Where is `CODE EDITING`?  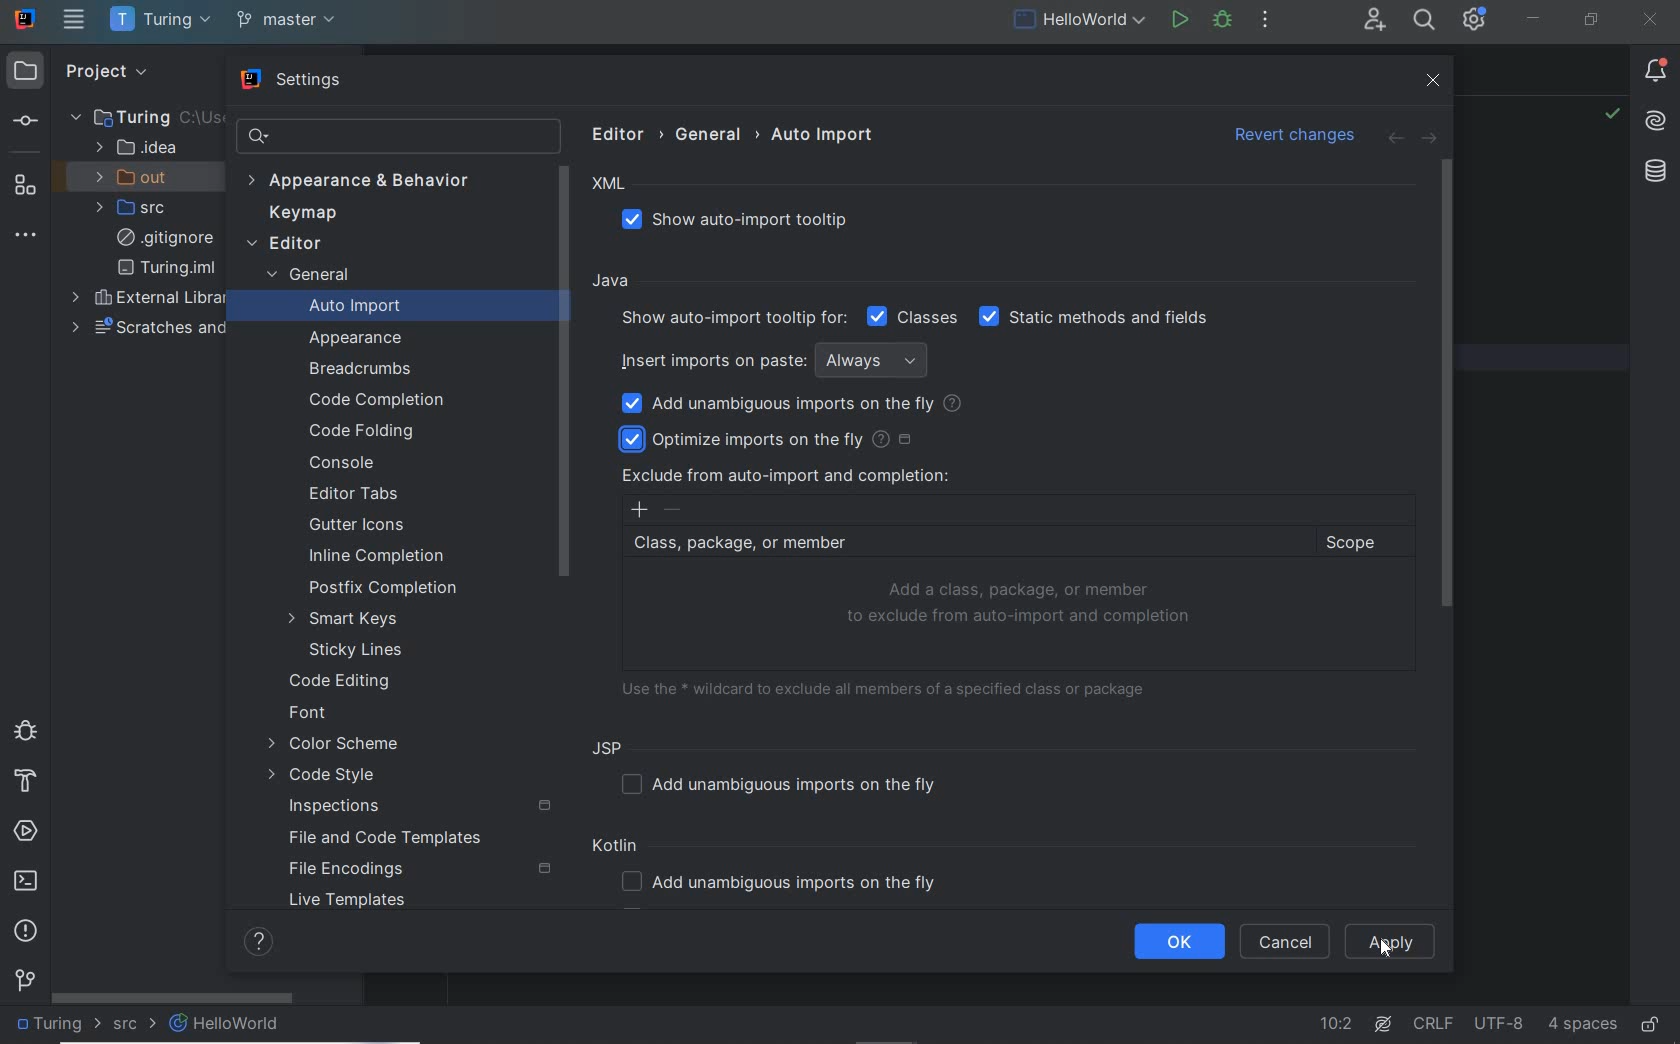
CODE EDITING is located at coordinates (341, 679).